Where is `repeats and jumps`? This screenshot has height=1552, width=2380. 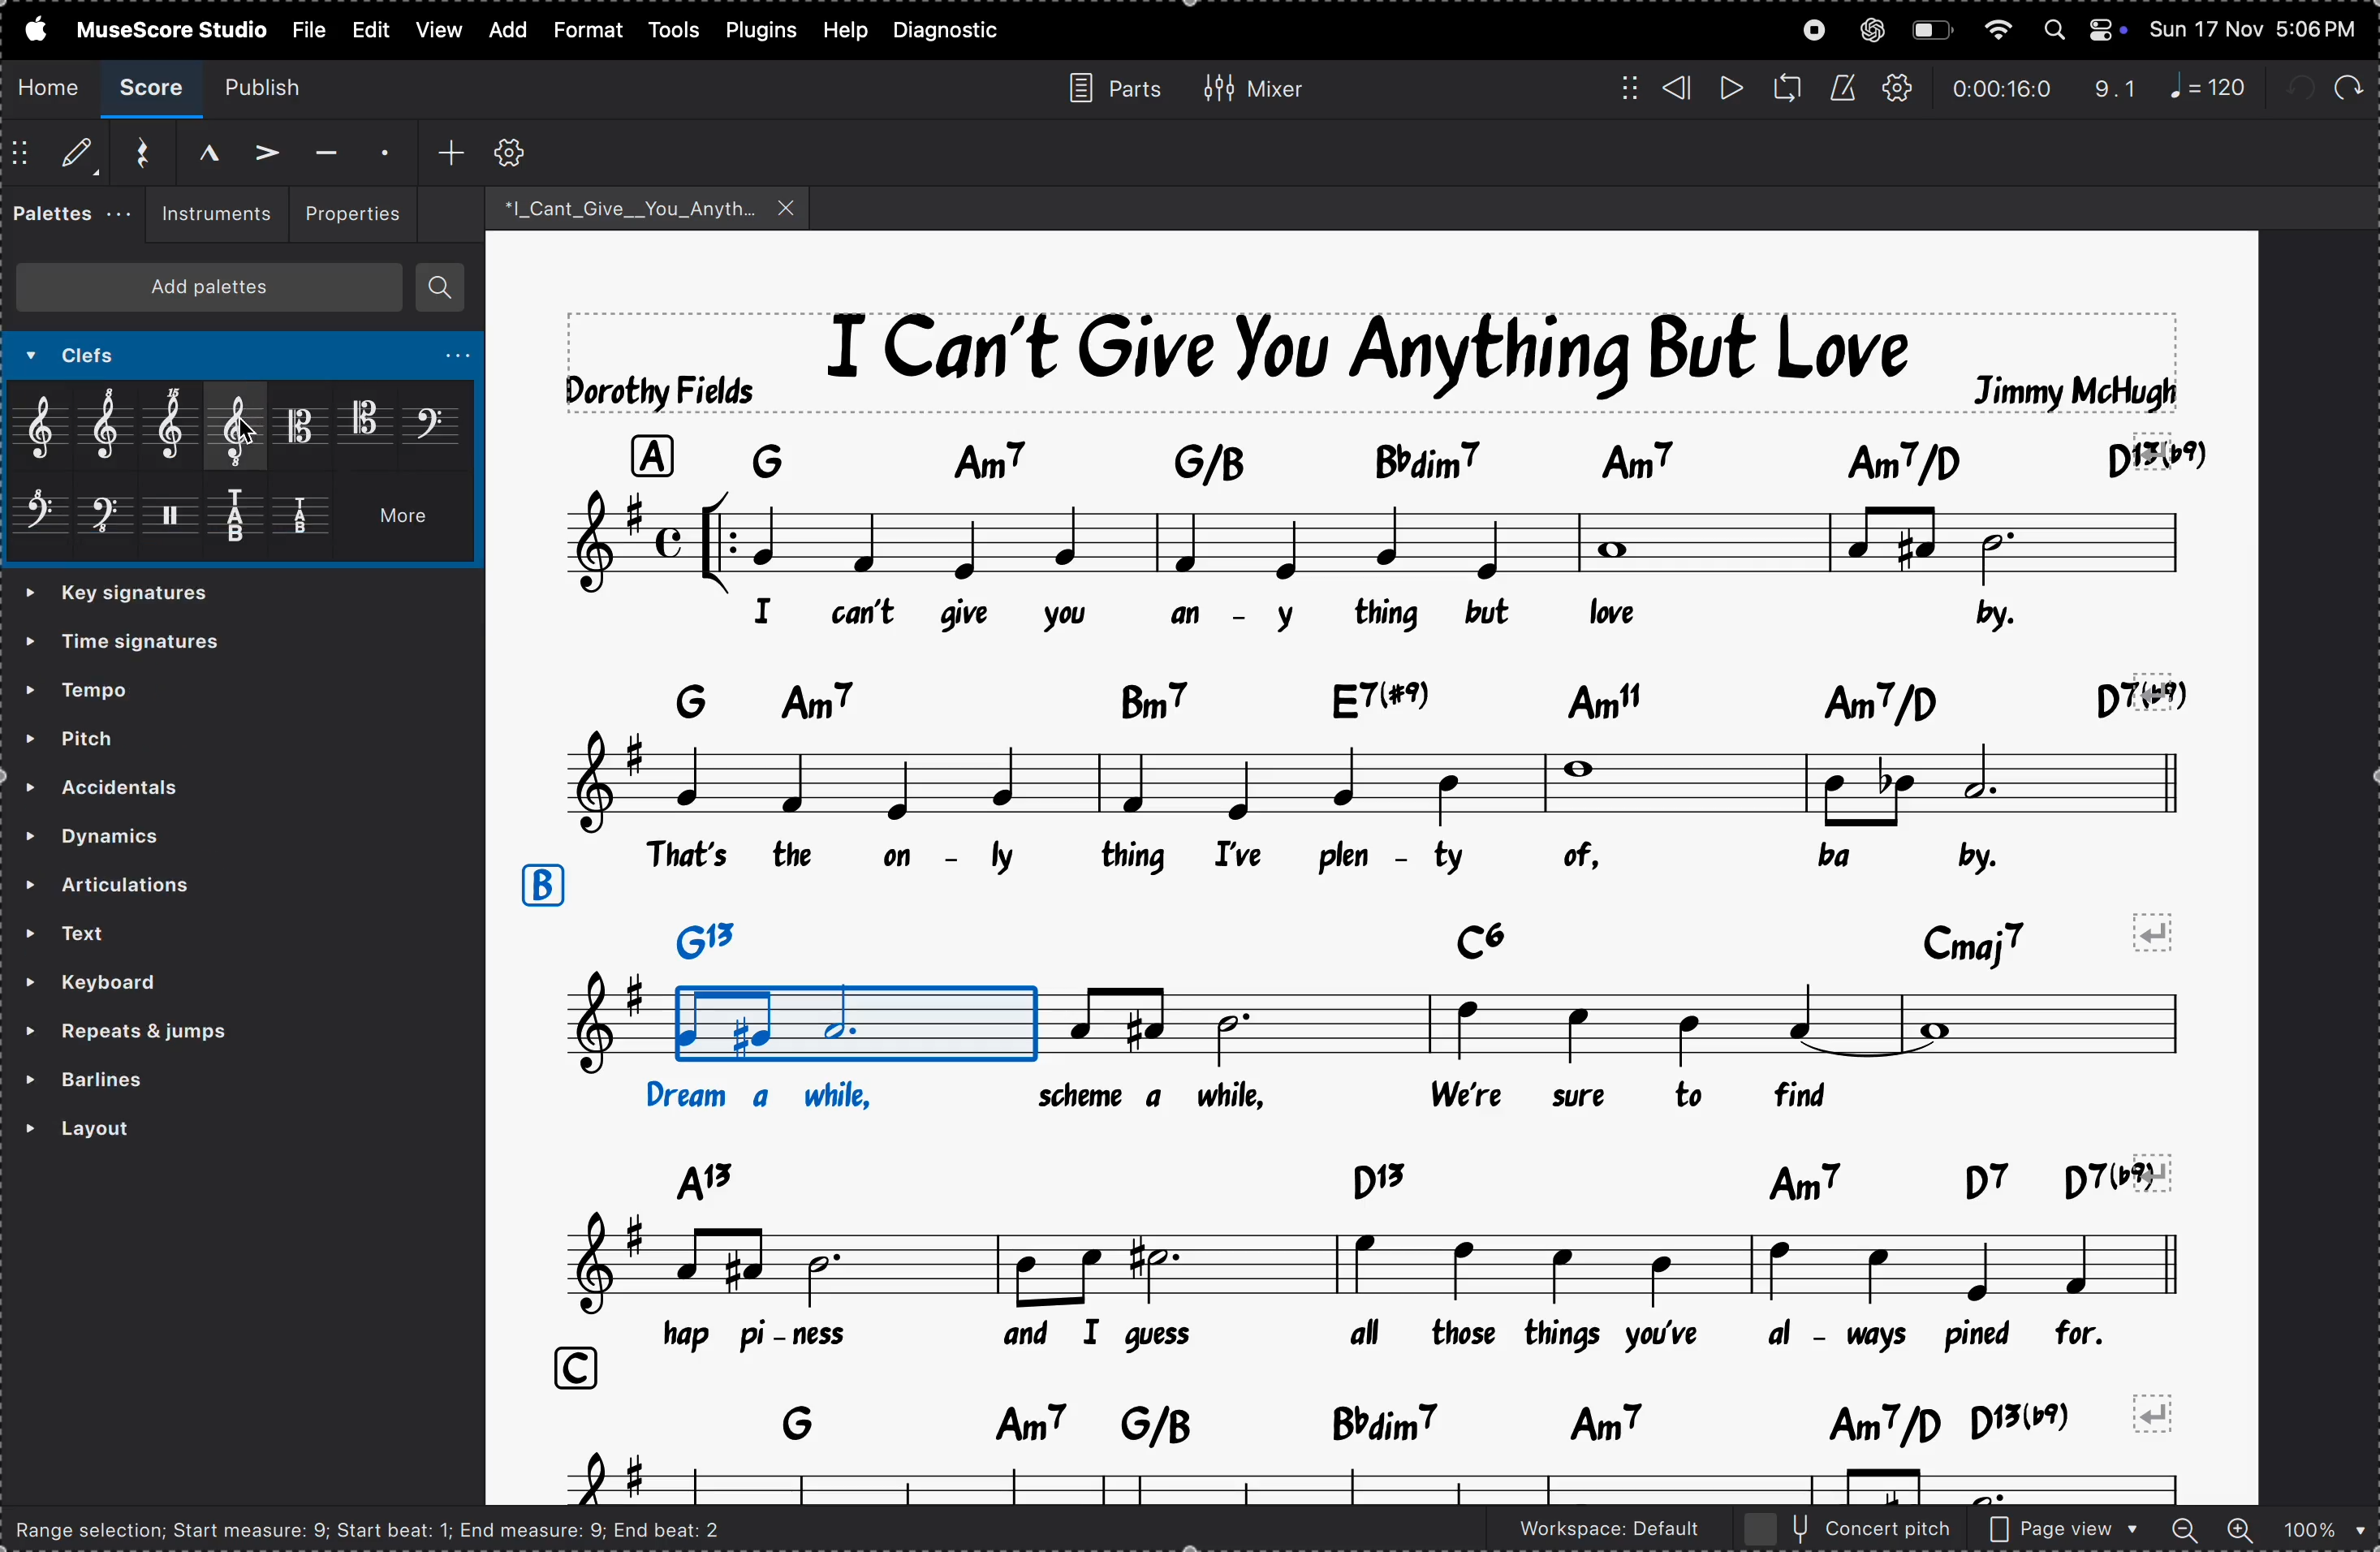
repeats and jumps is located at coordinates (183, 1032).